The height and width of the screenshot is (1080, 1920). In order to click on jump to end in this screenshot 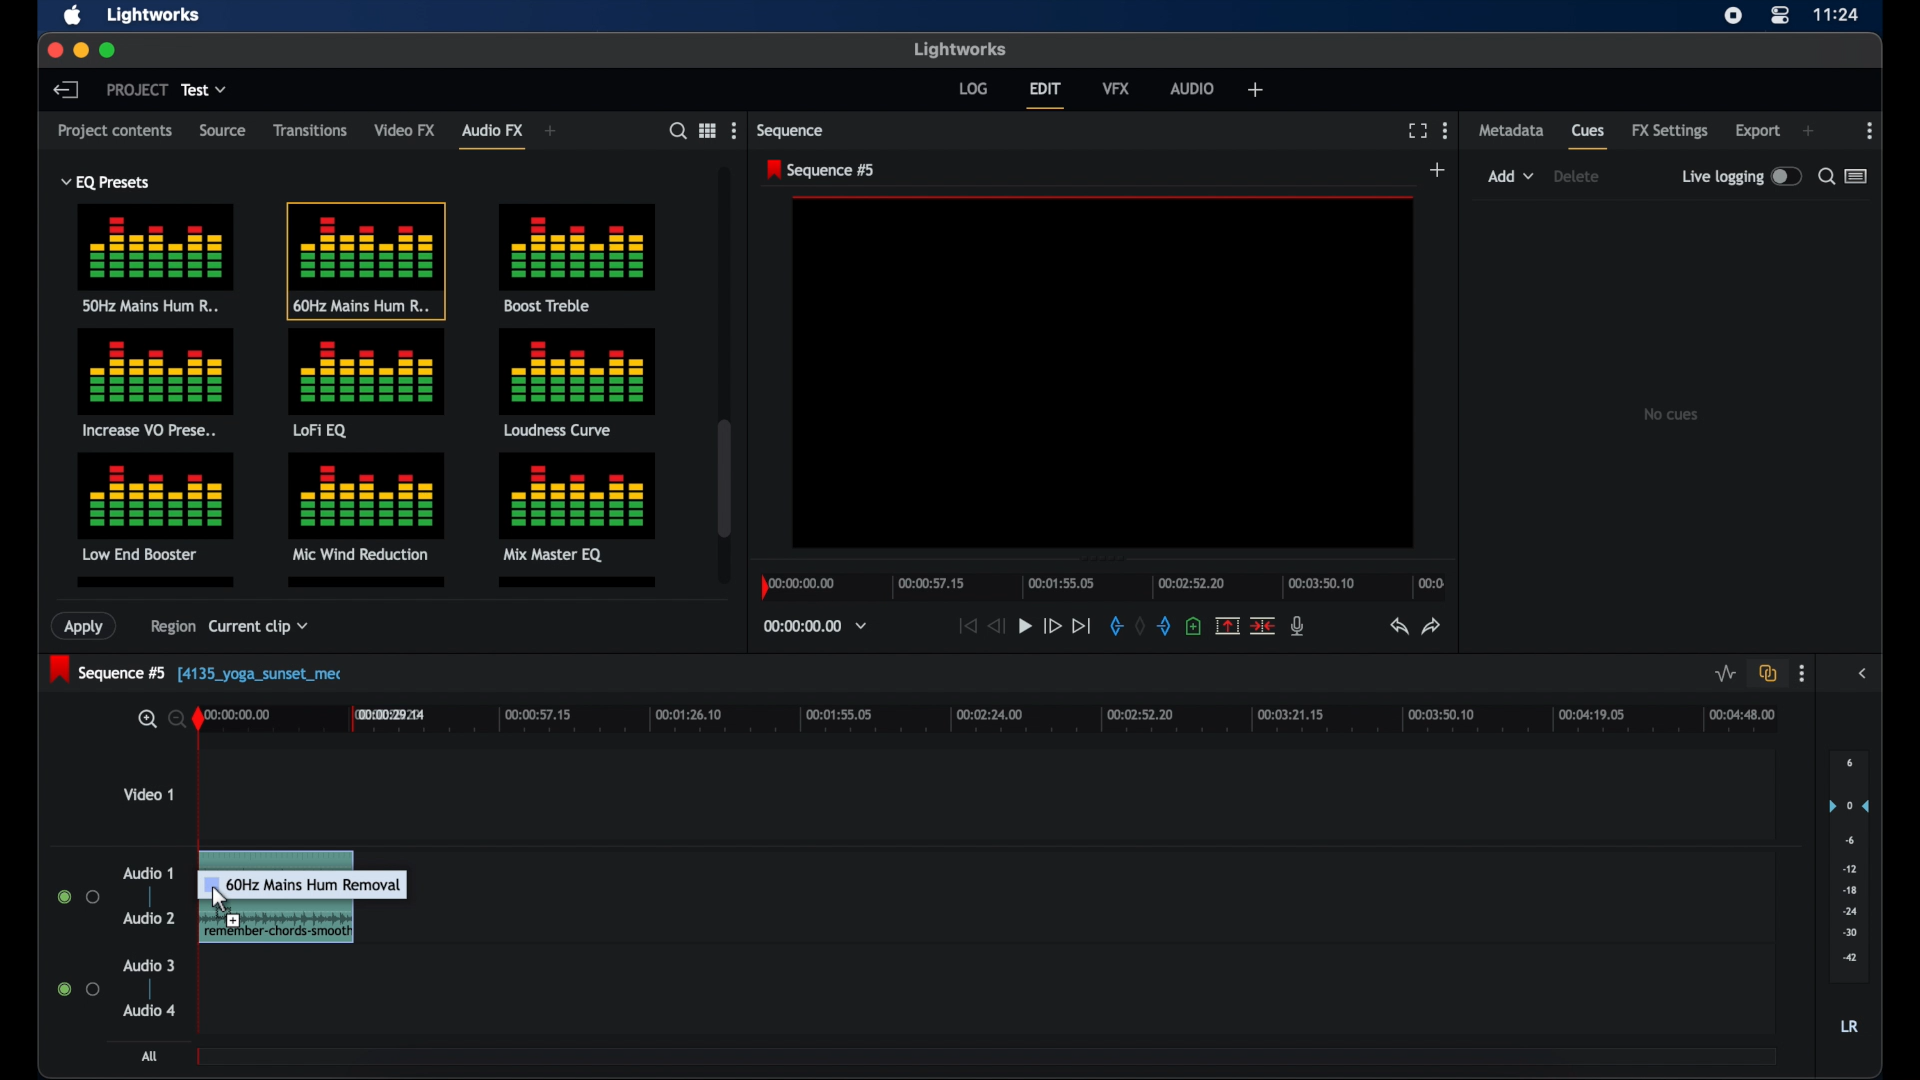, I will do `click(1081, 625)`.